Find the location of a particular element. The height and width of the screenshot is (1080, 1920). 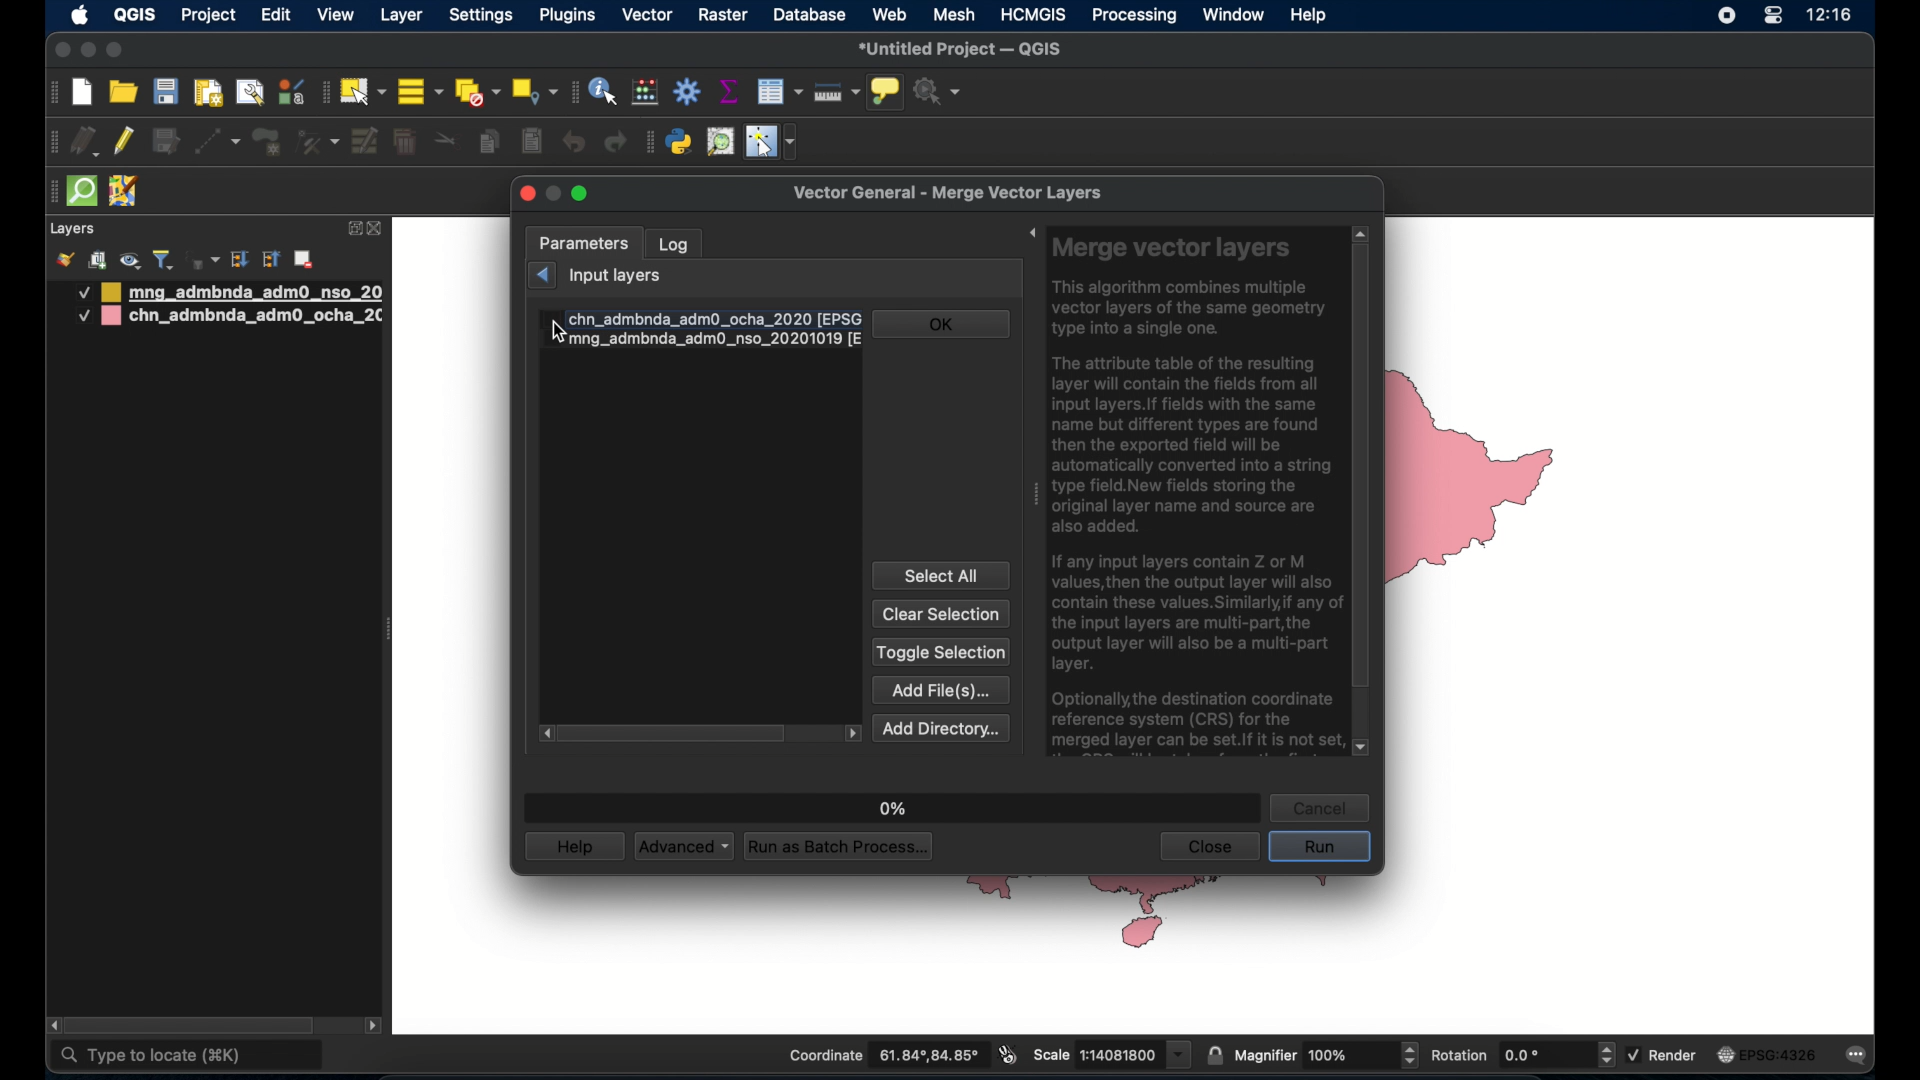

osm place search is located at coordinates (720, 142).